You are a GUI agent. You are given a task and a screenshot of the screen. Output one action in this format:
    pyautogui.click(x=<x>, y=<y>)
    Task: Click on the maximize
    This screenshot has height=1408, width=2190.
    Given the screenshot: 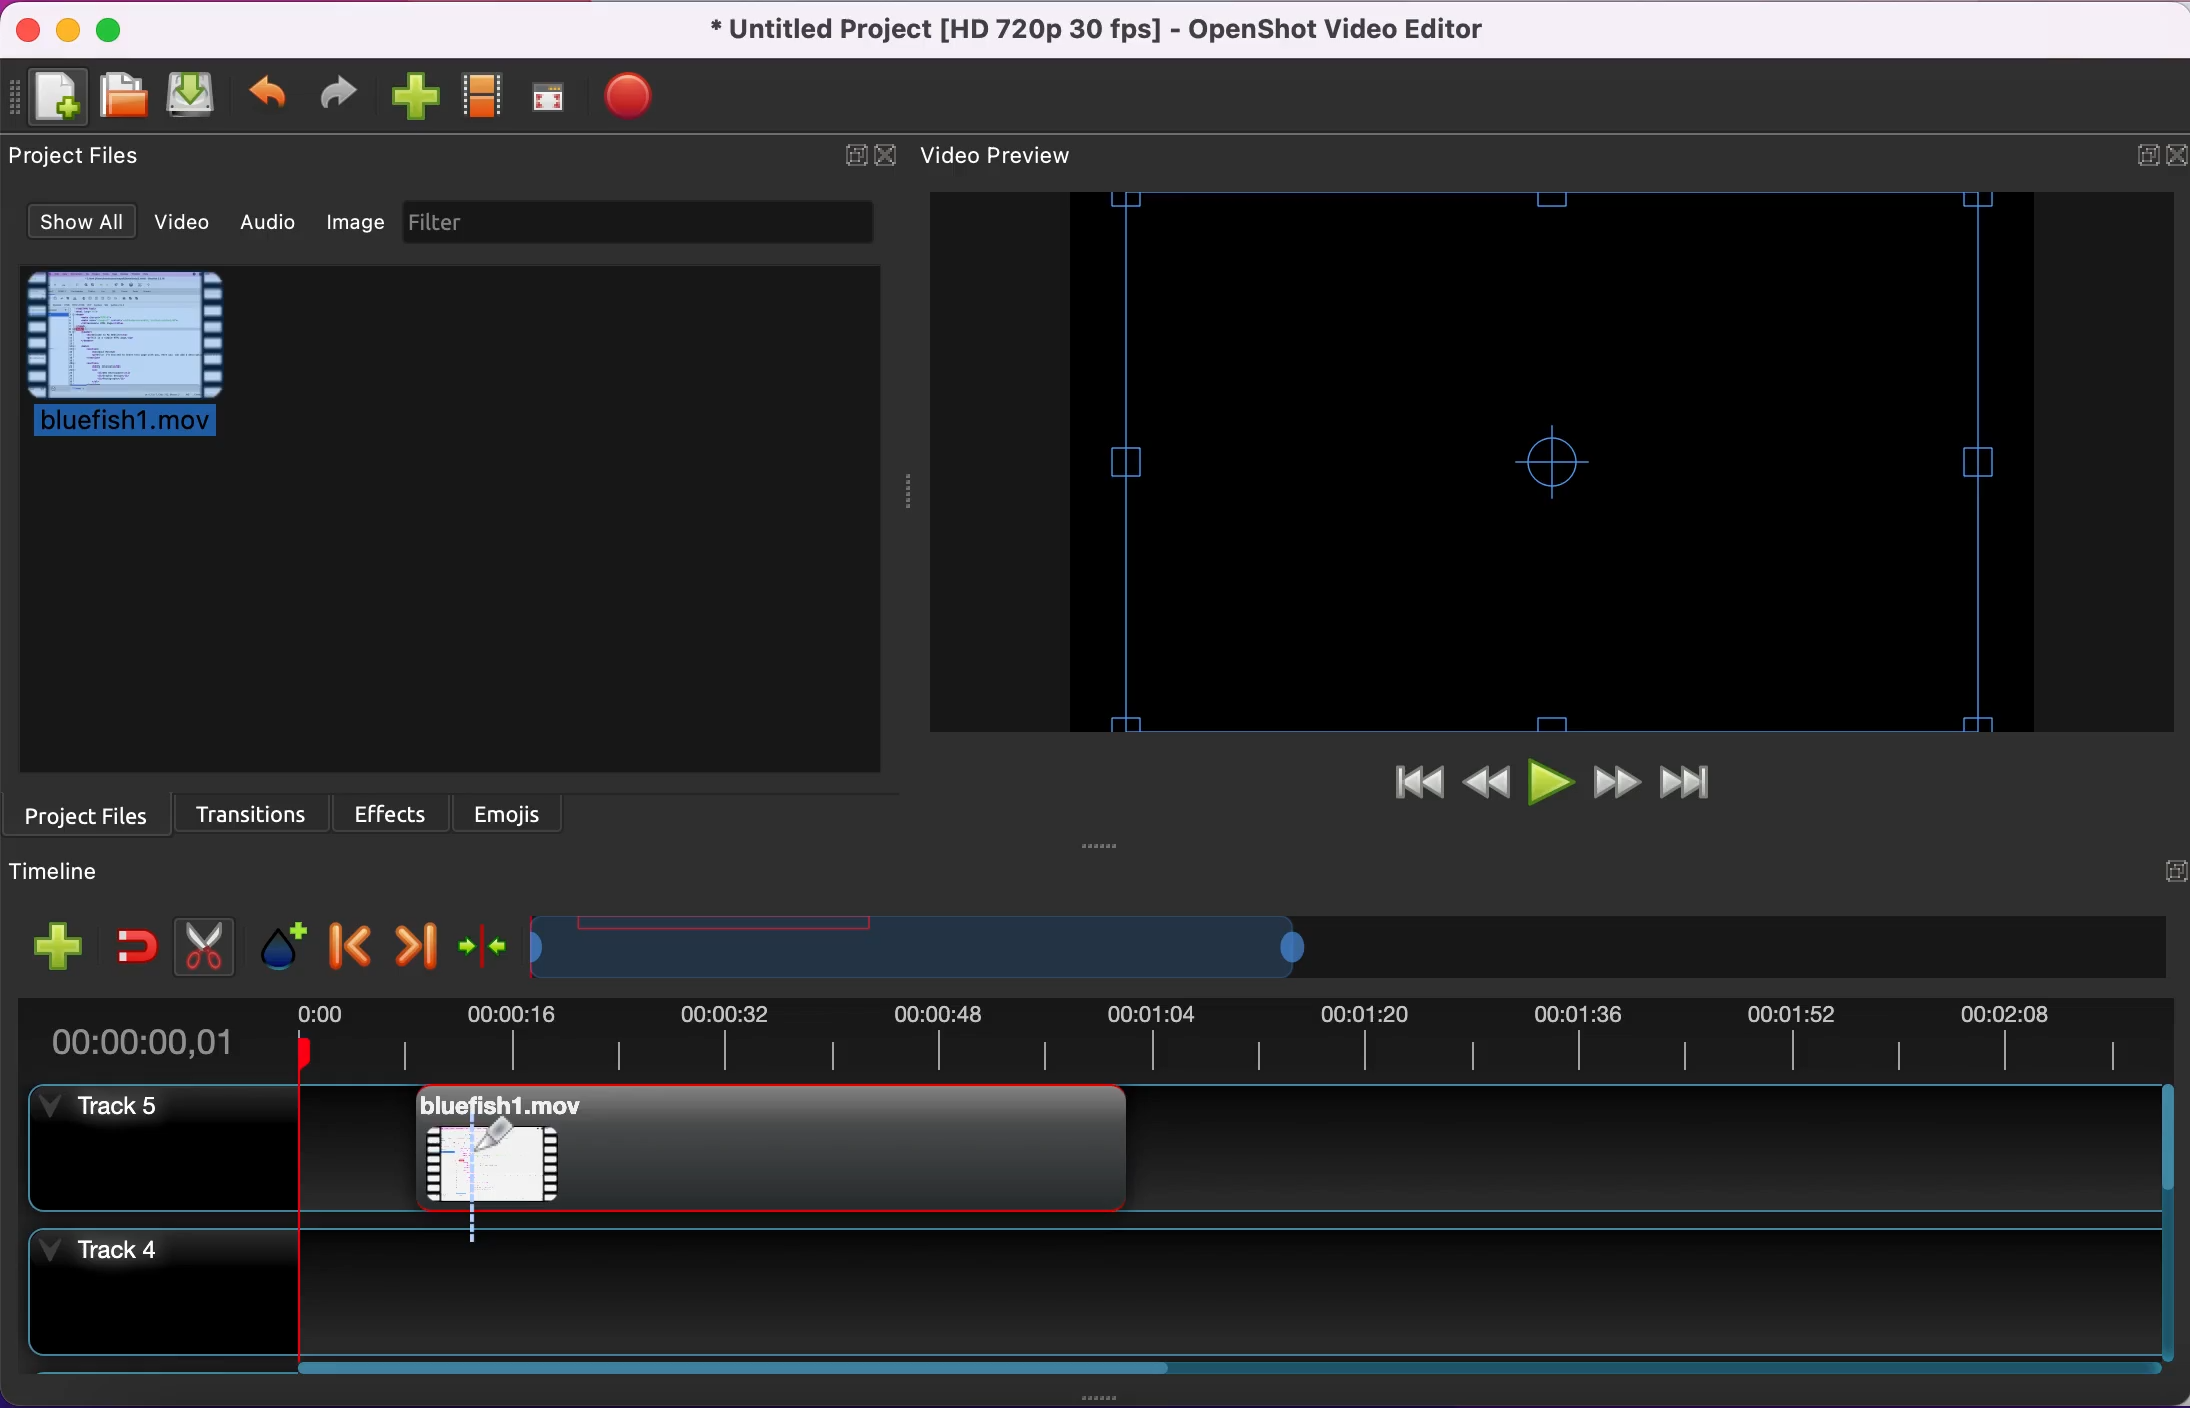 What is the action you would take?
    pyautogui.click(x=115, y=30)
    